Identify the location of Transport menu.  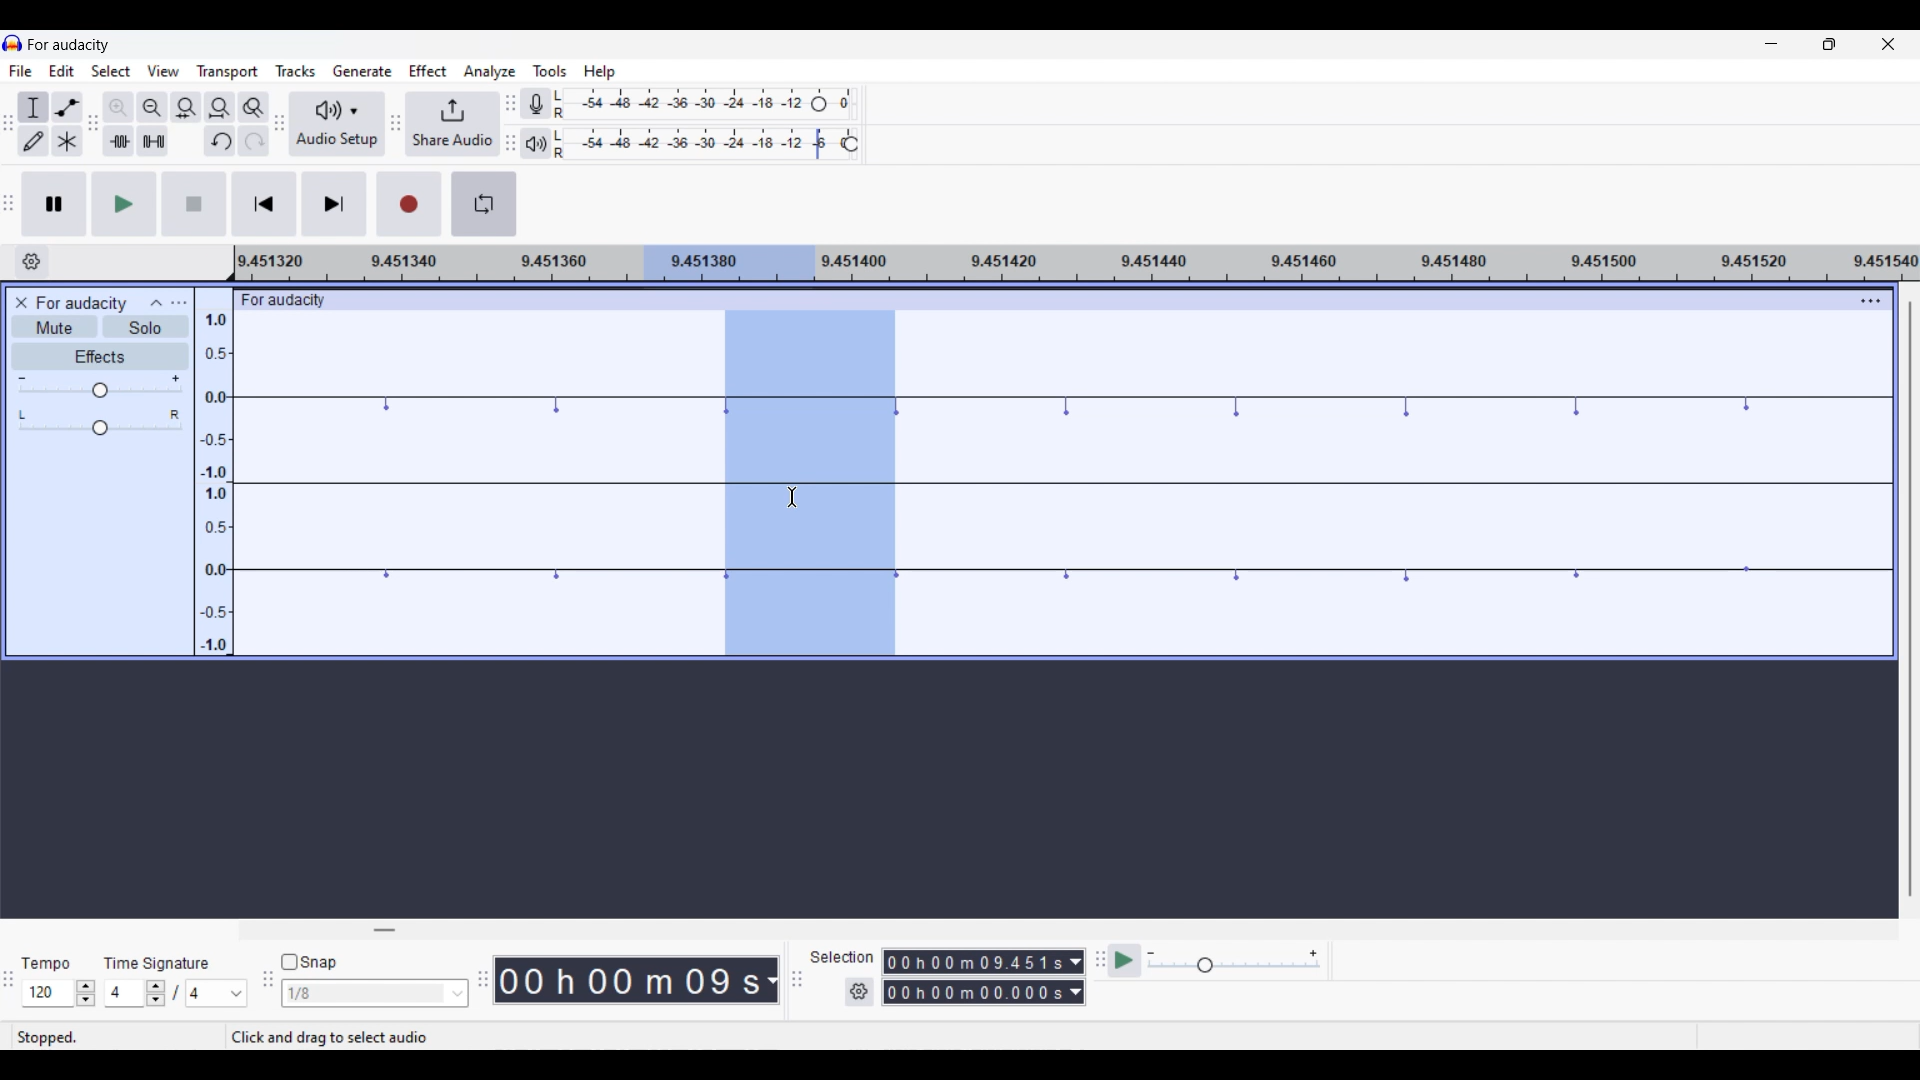
(227, 72).